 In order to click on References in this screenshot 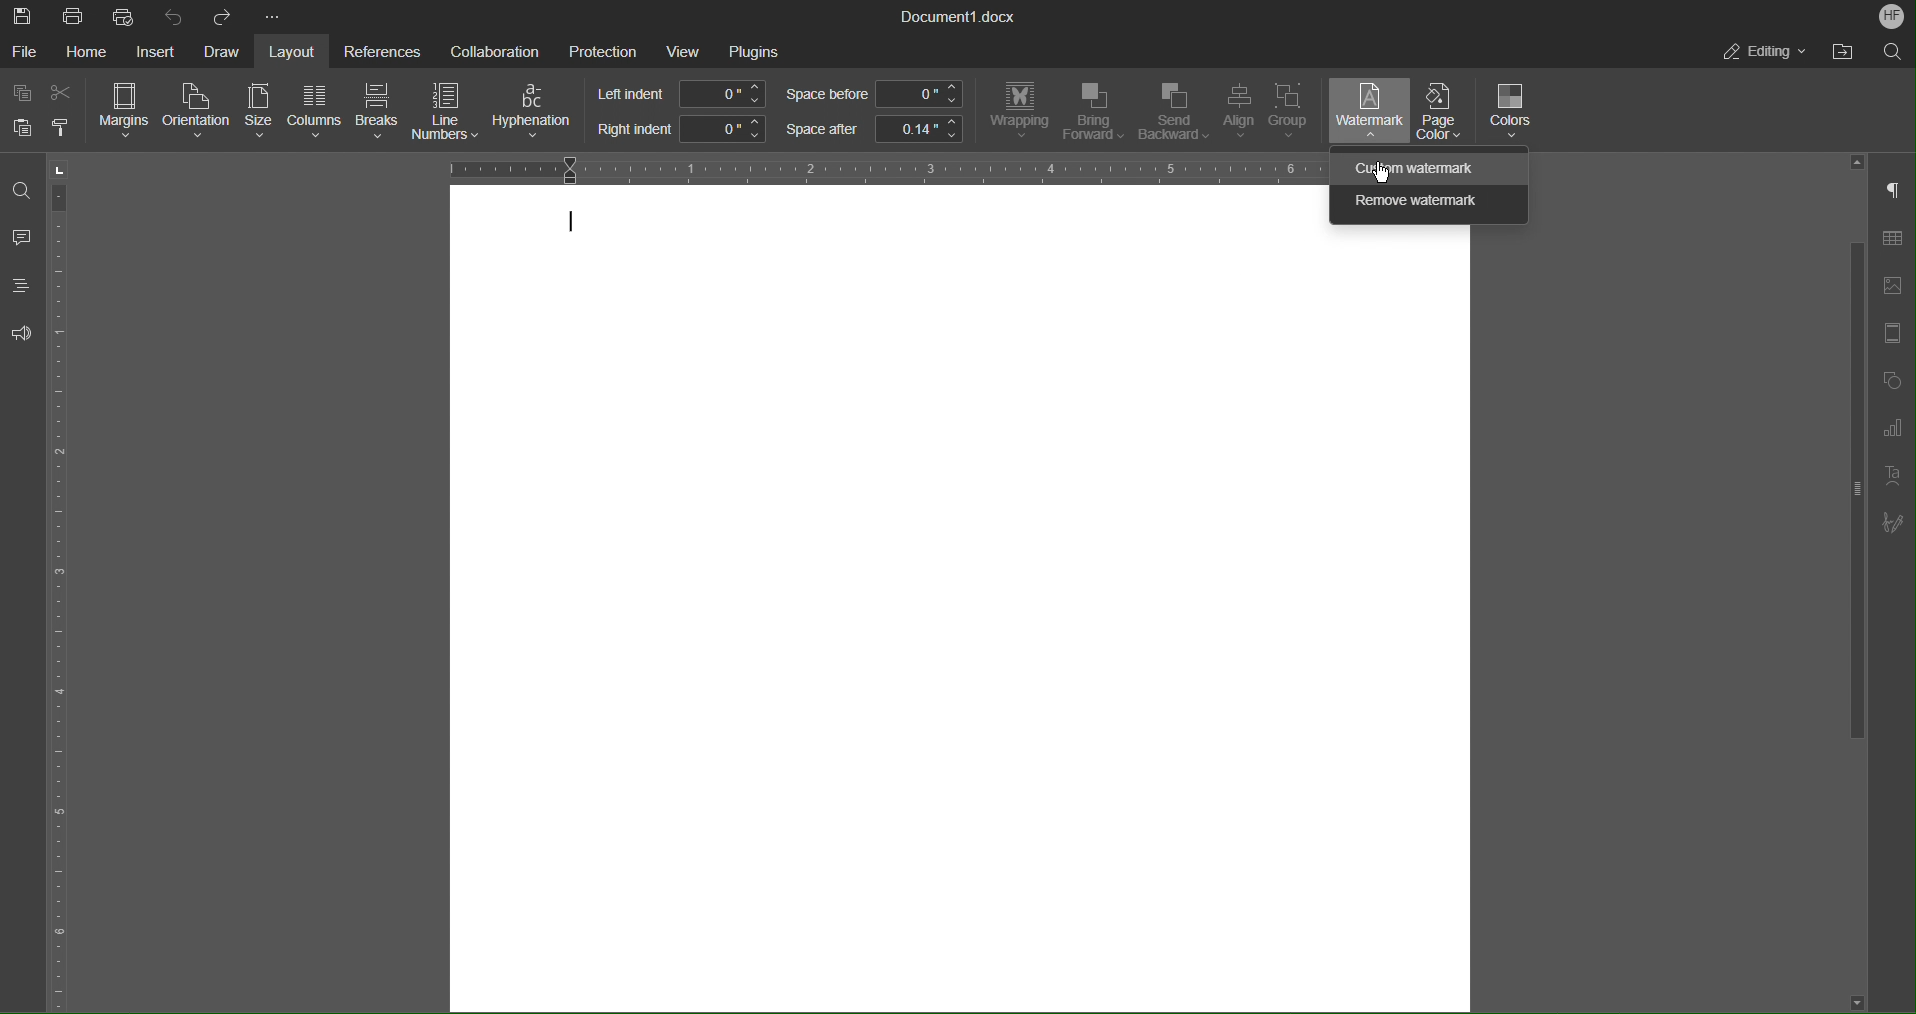, I will do `click(379, 51)`.